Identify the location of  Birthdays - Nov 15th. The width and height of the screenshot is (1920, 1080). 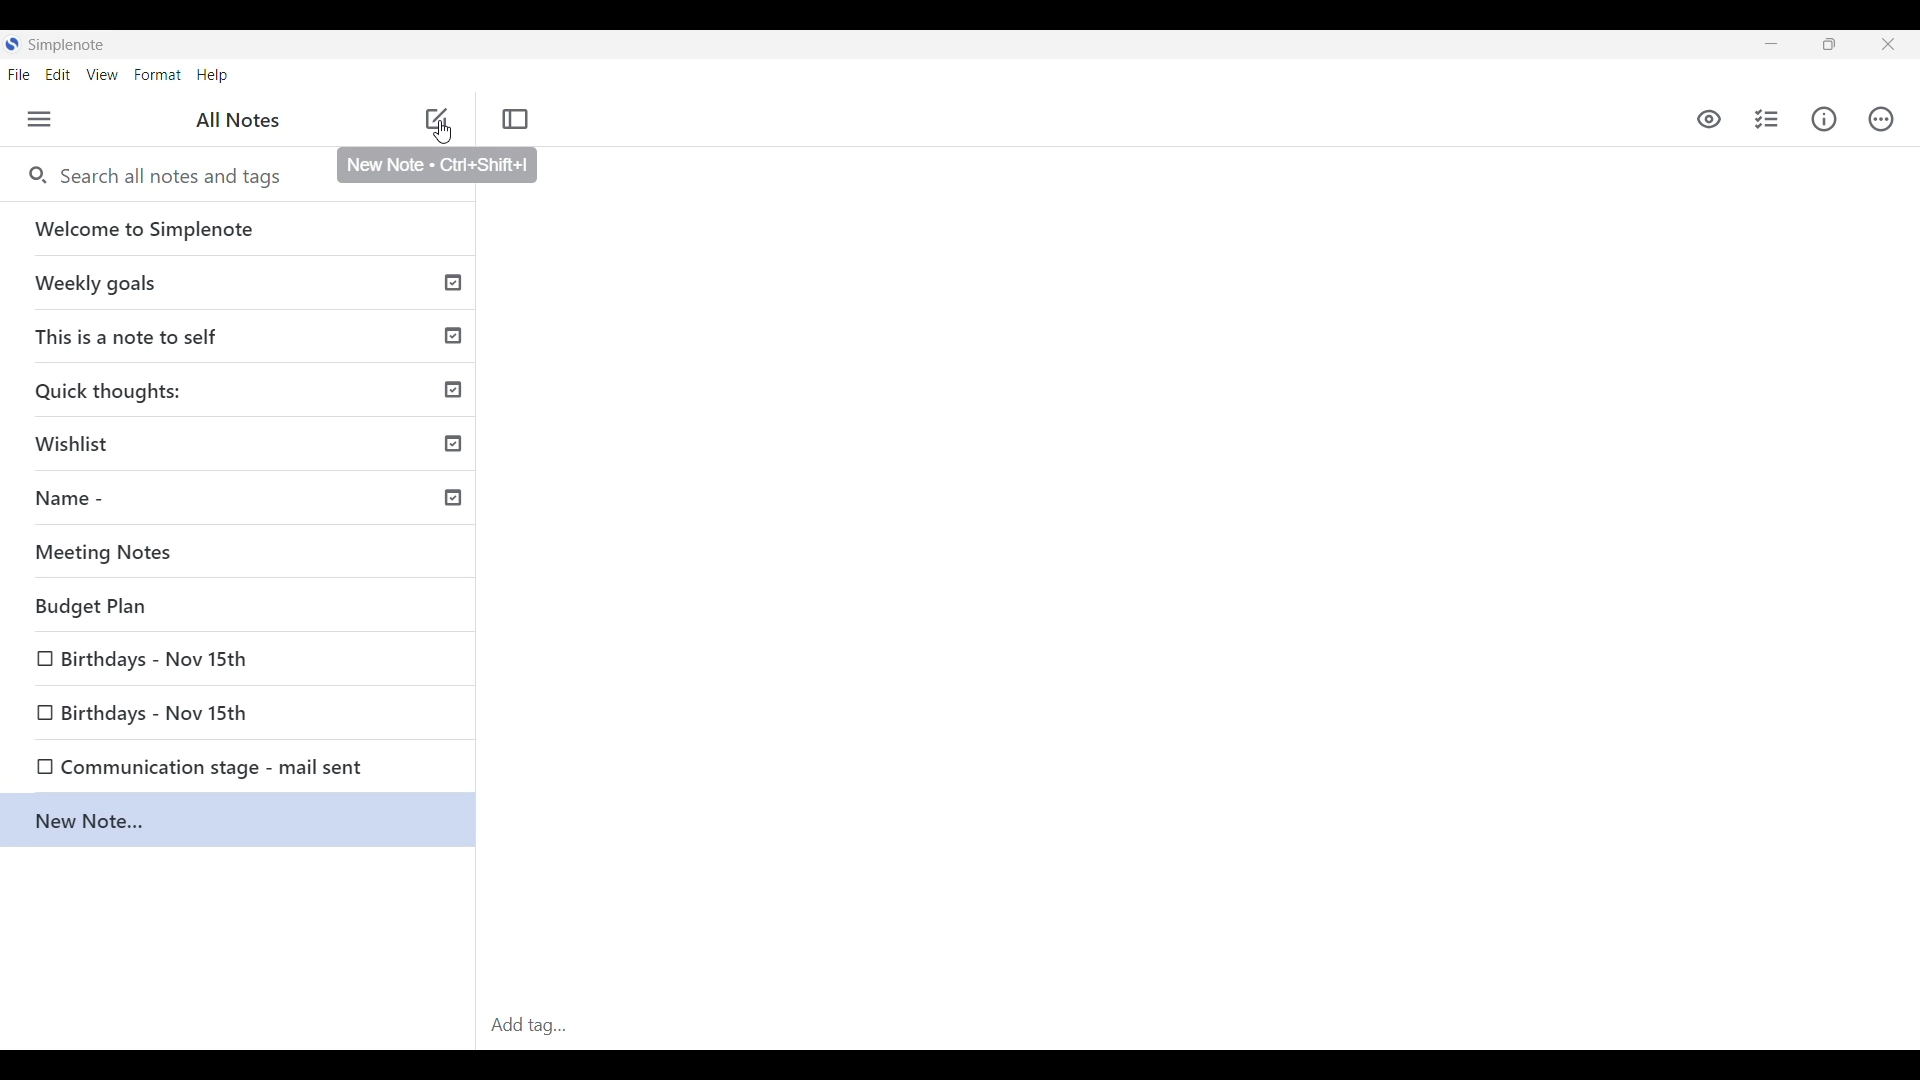
(240, 654).